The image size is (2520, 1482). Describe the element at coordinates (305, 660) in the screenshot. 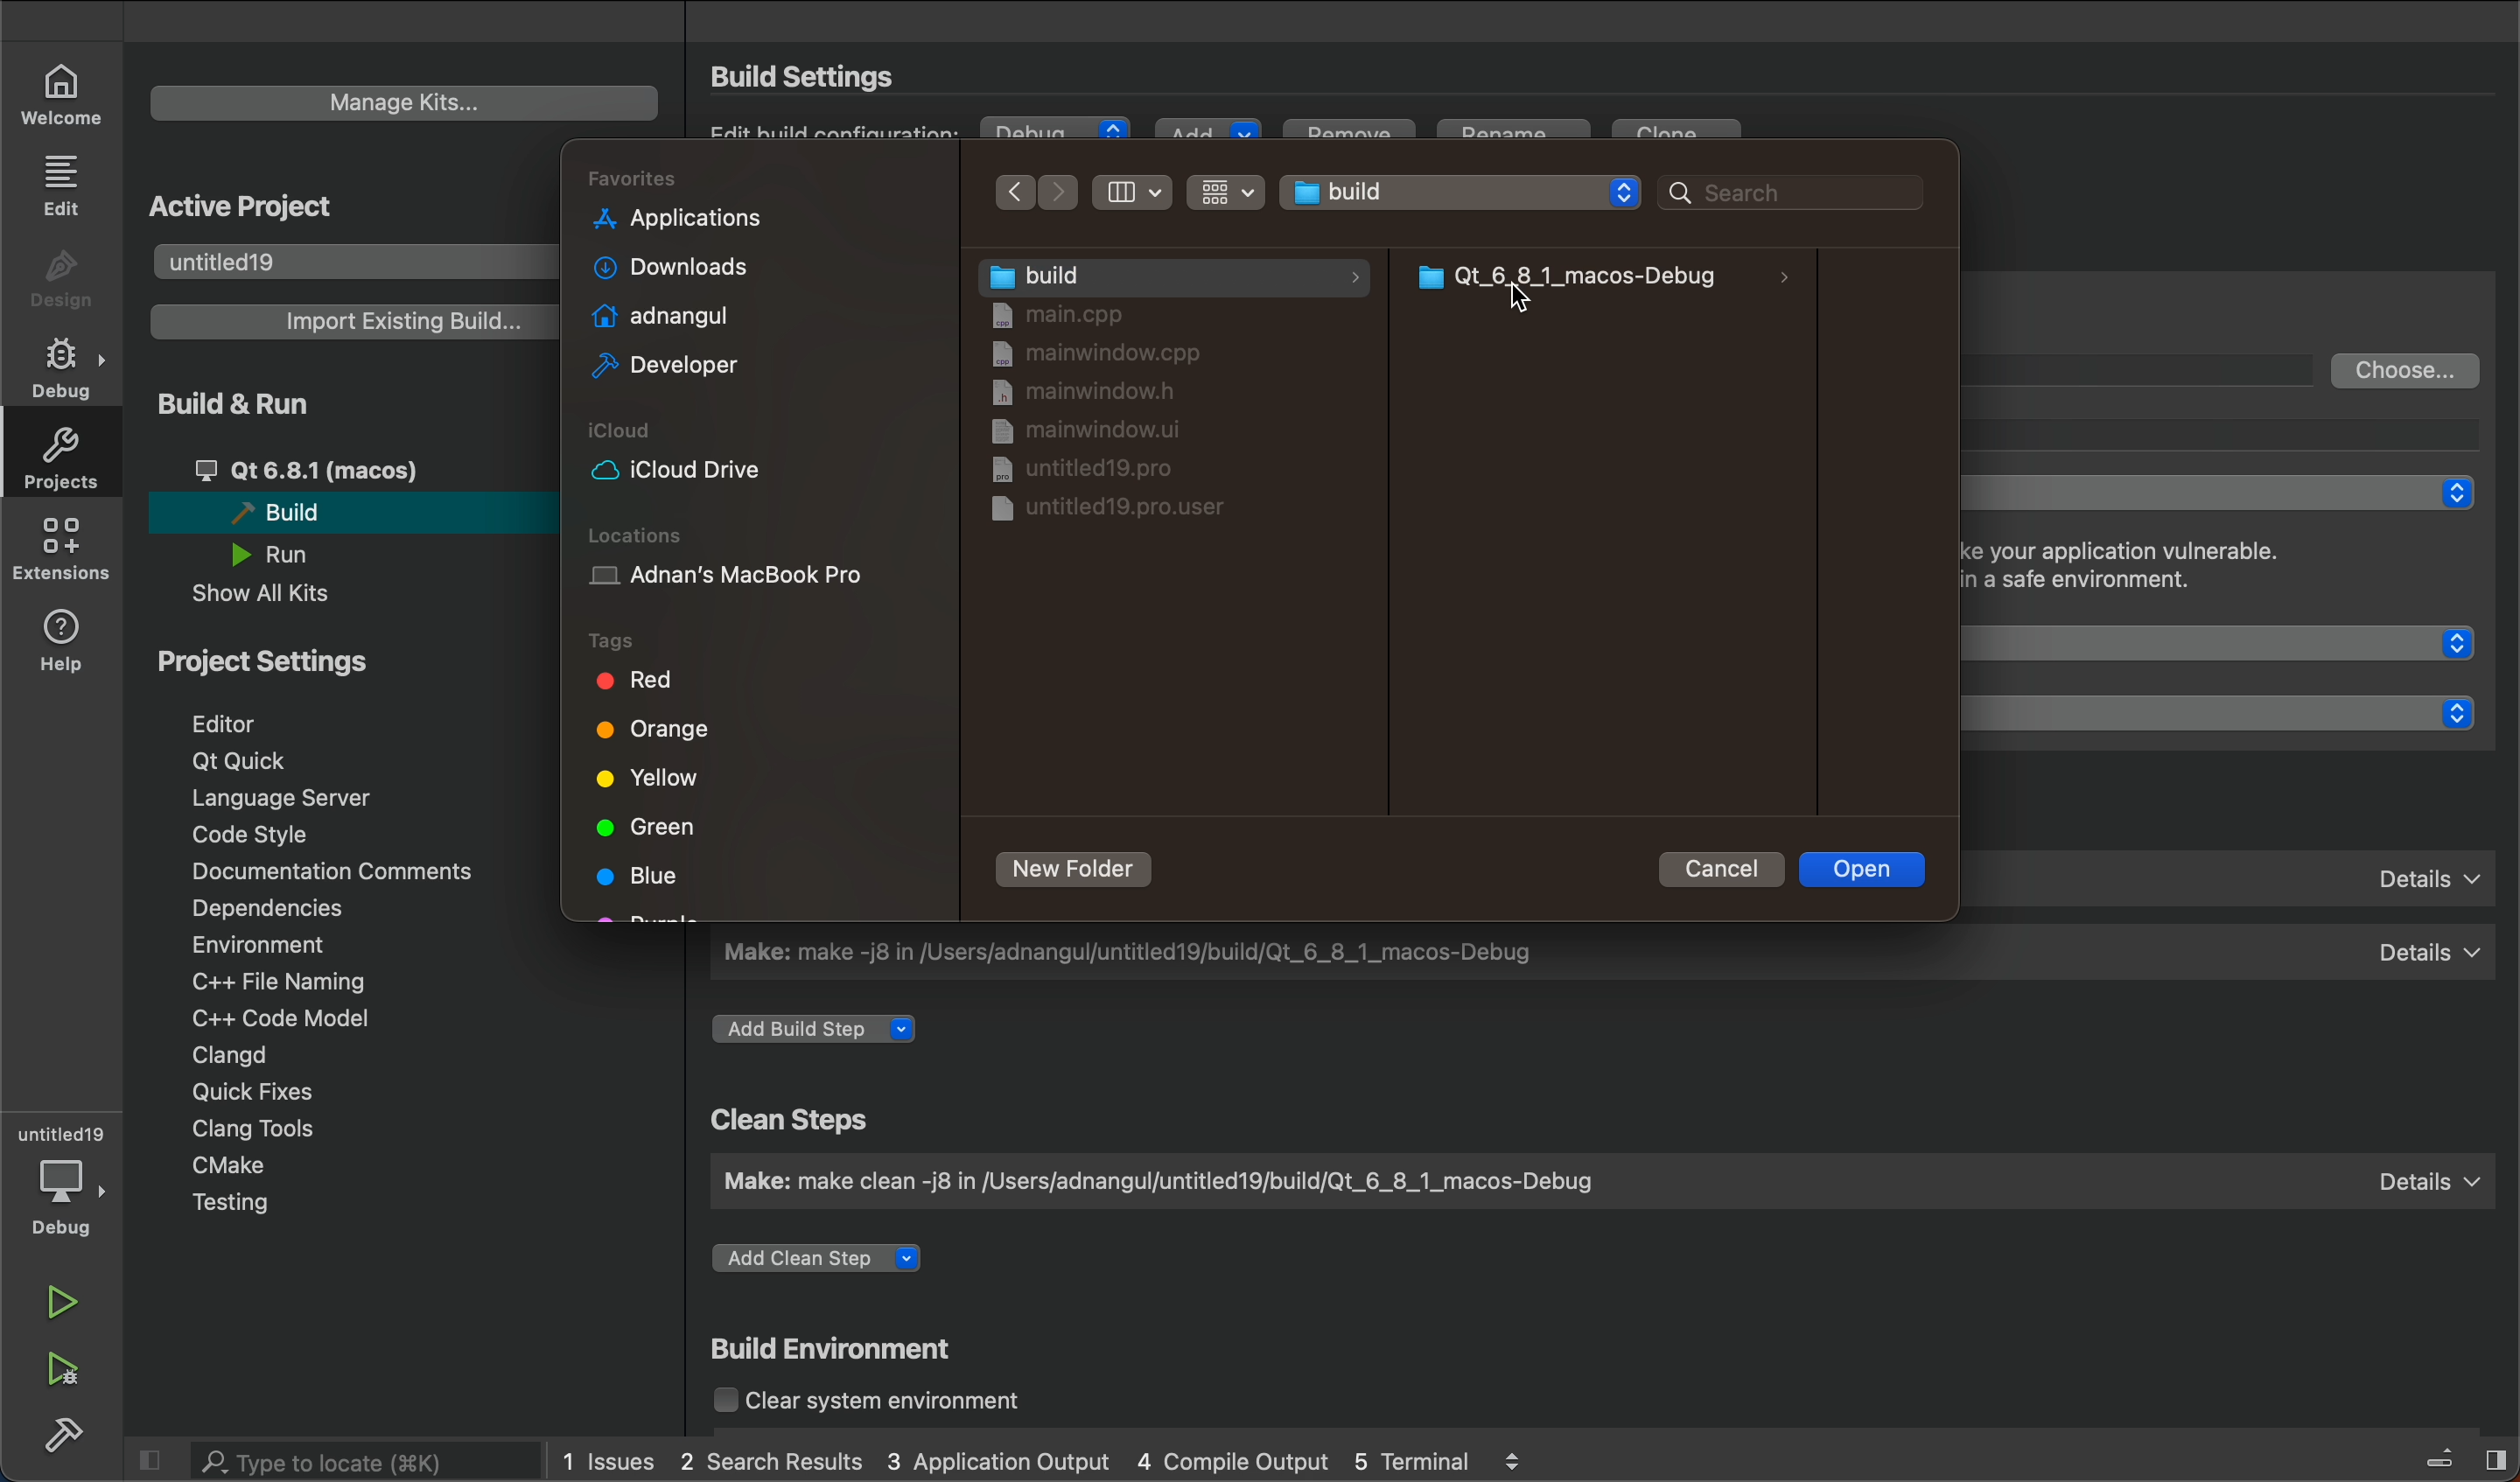

I see `project setting ` at that location.